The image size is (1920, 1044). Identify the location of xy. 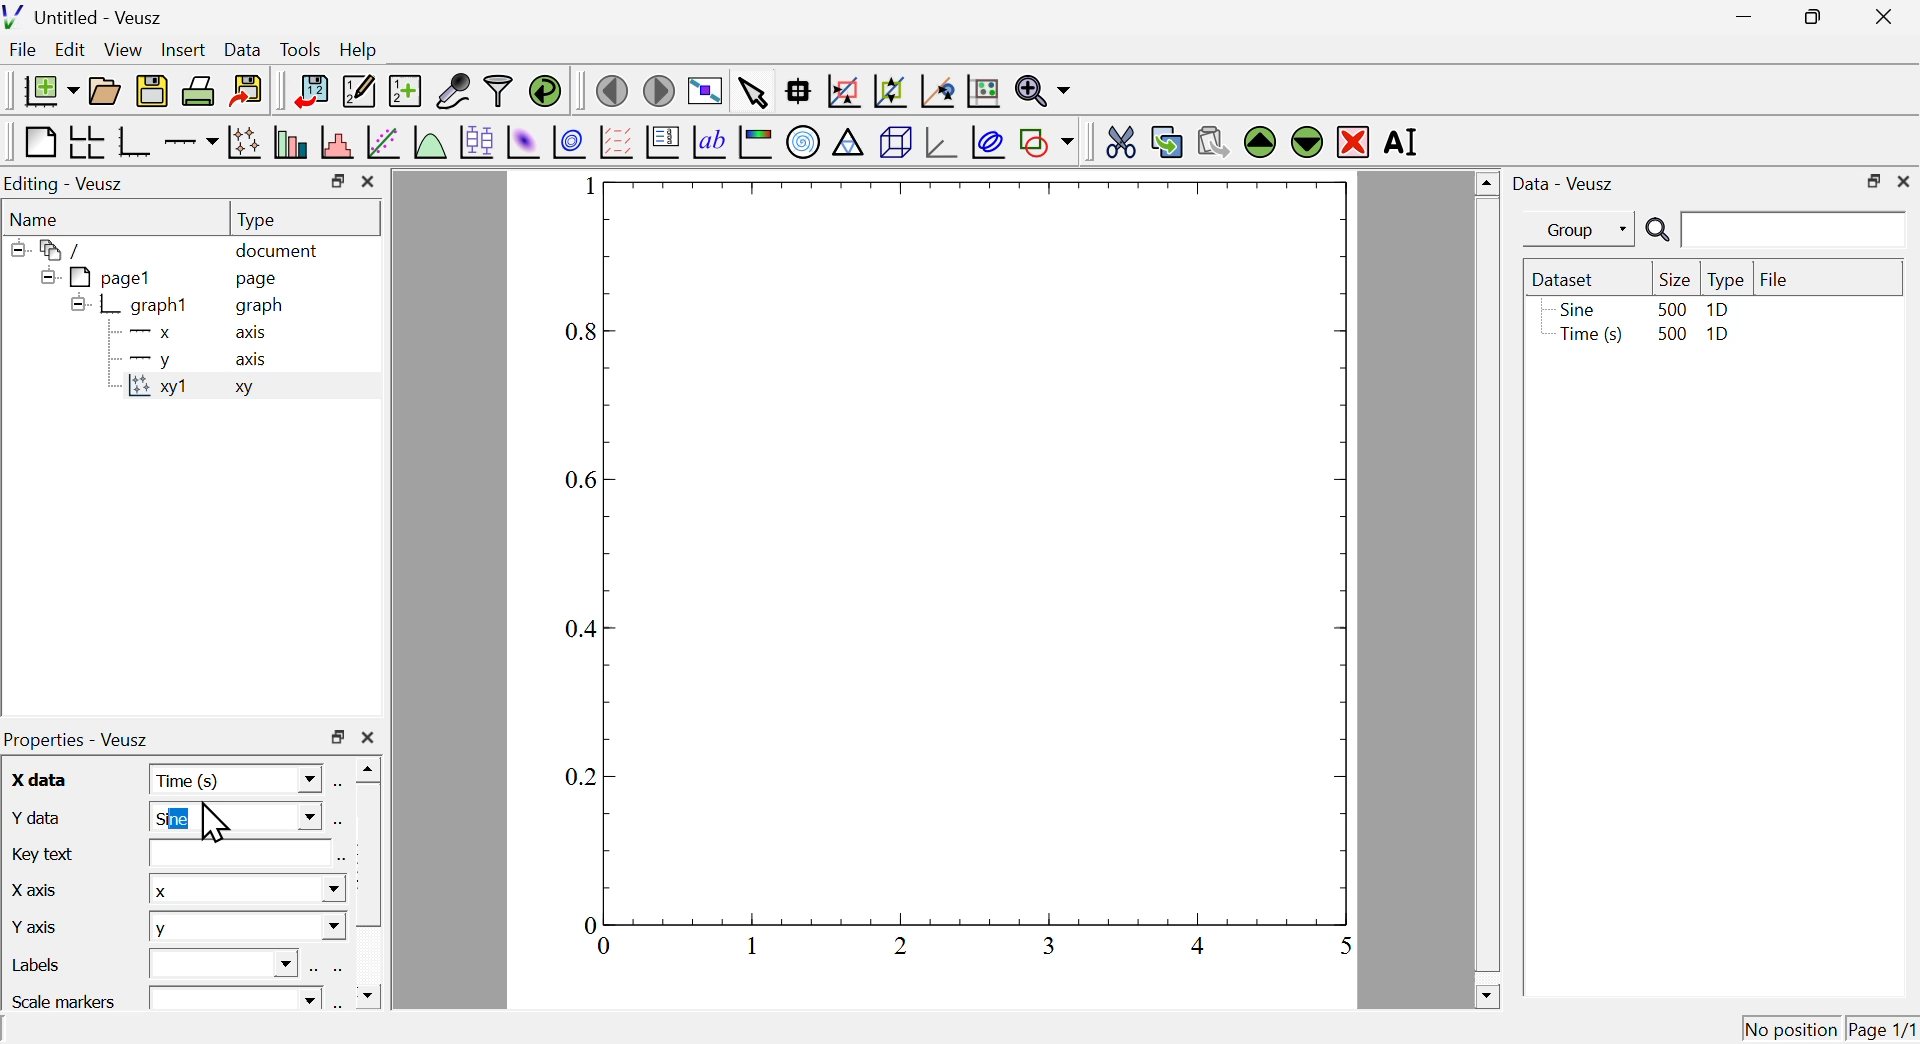
(250, 392).